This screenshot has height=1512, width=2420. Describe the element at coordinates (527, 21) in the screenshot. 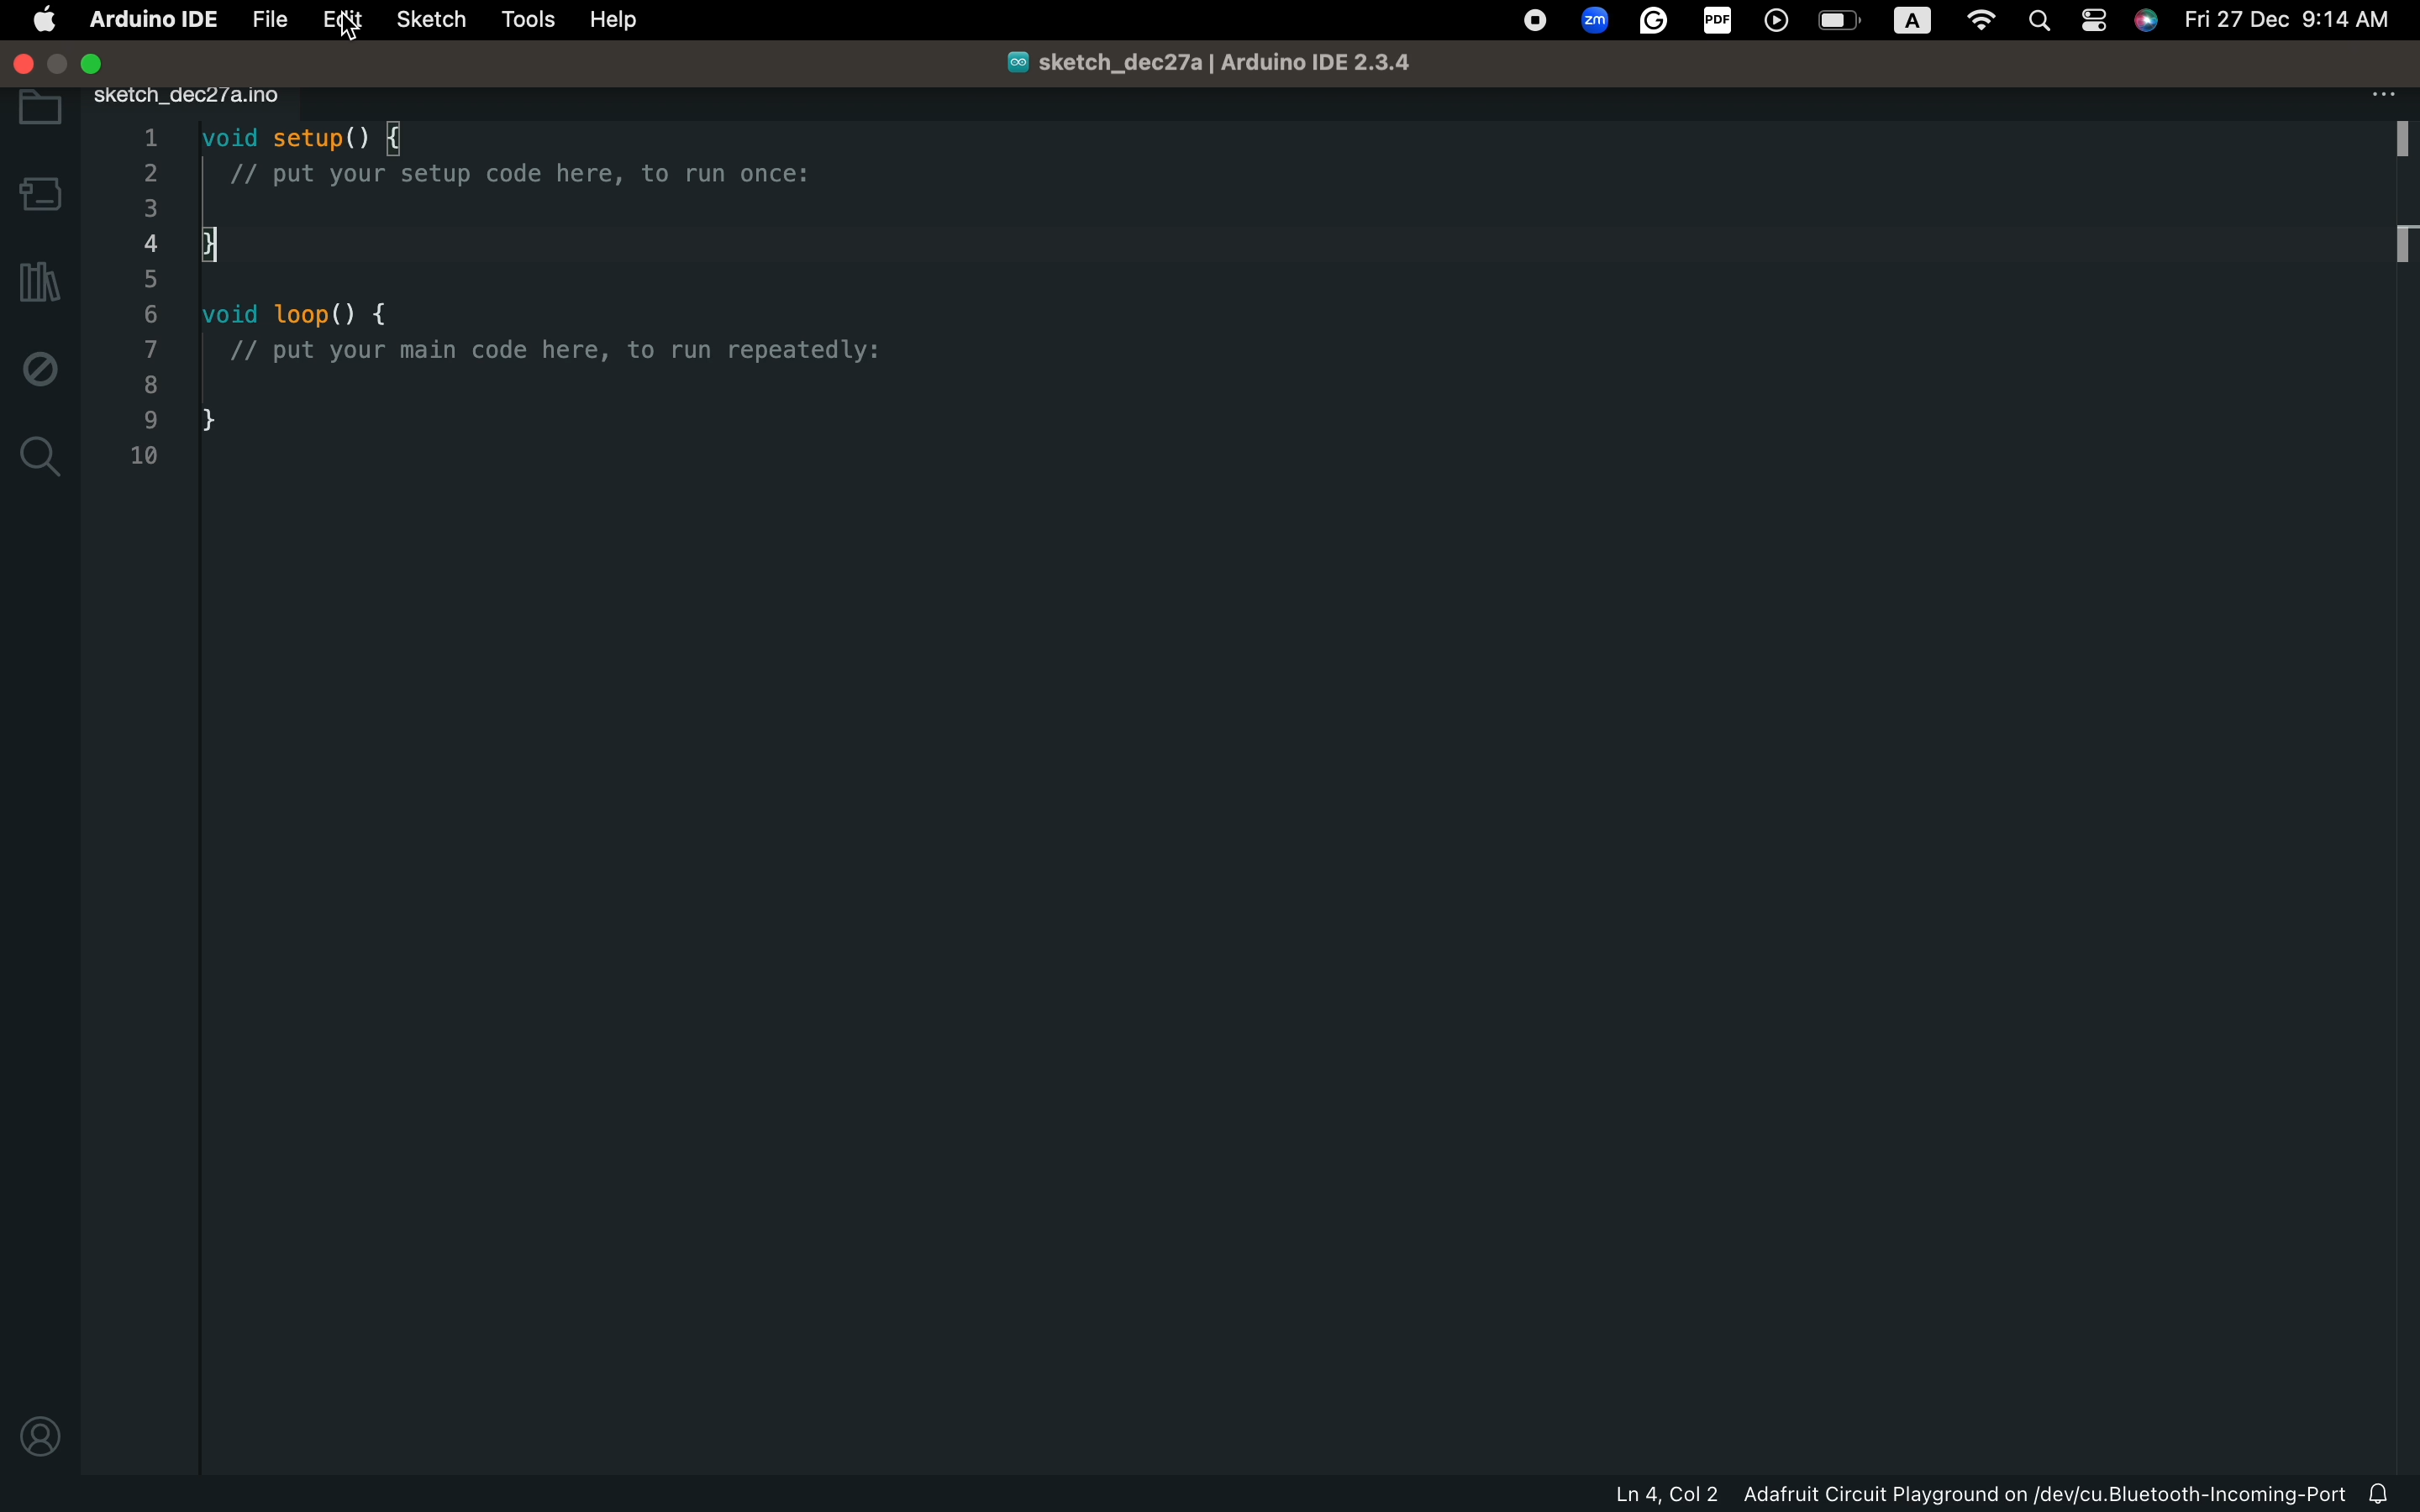

I see `tools` at that location.